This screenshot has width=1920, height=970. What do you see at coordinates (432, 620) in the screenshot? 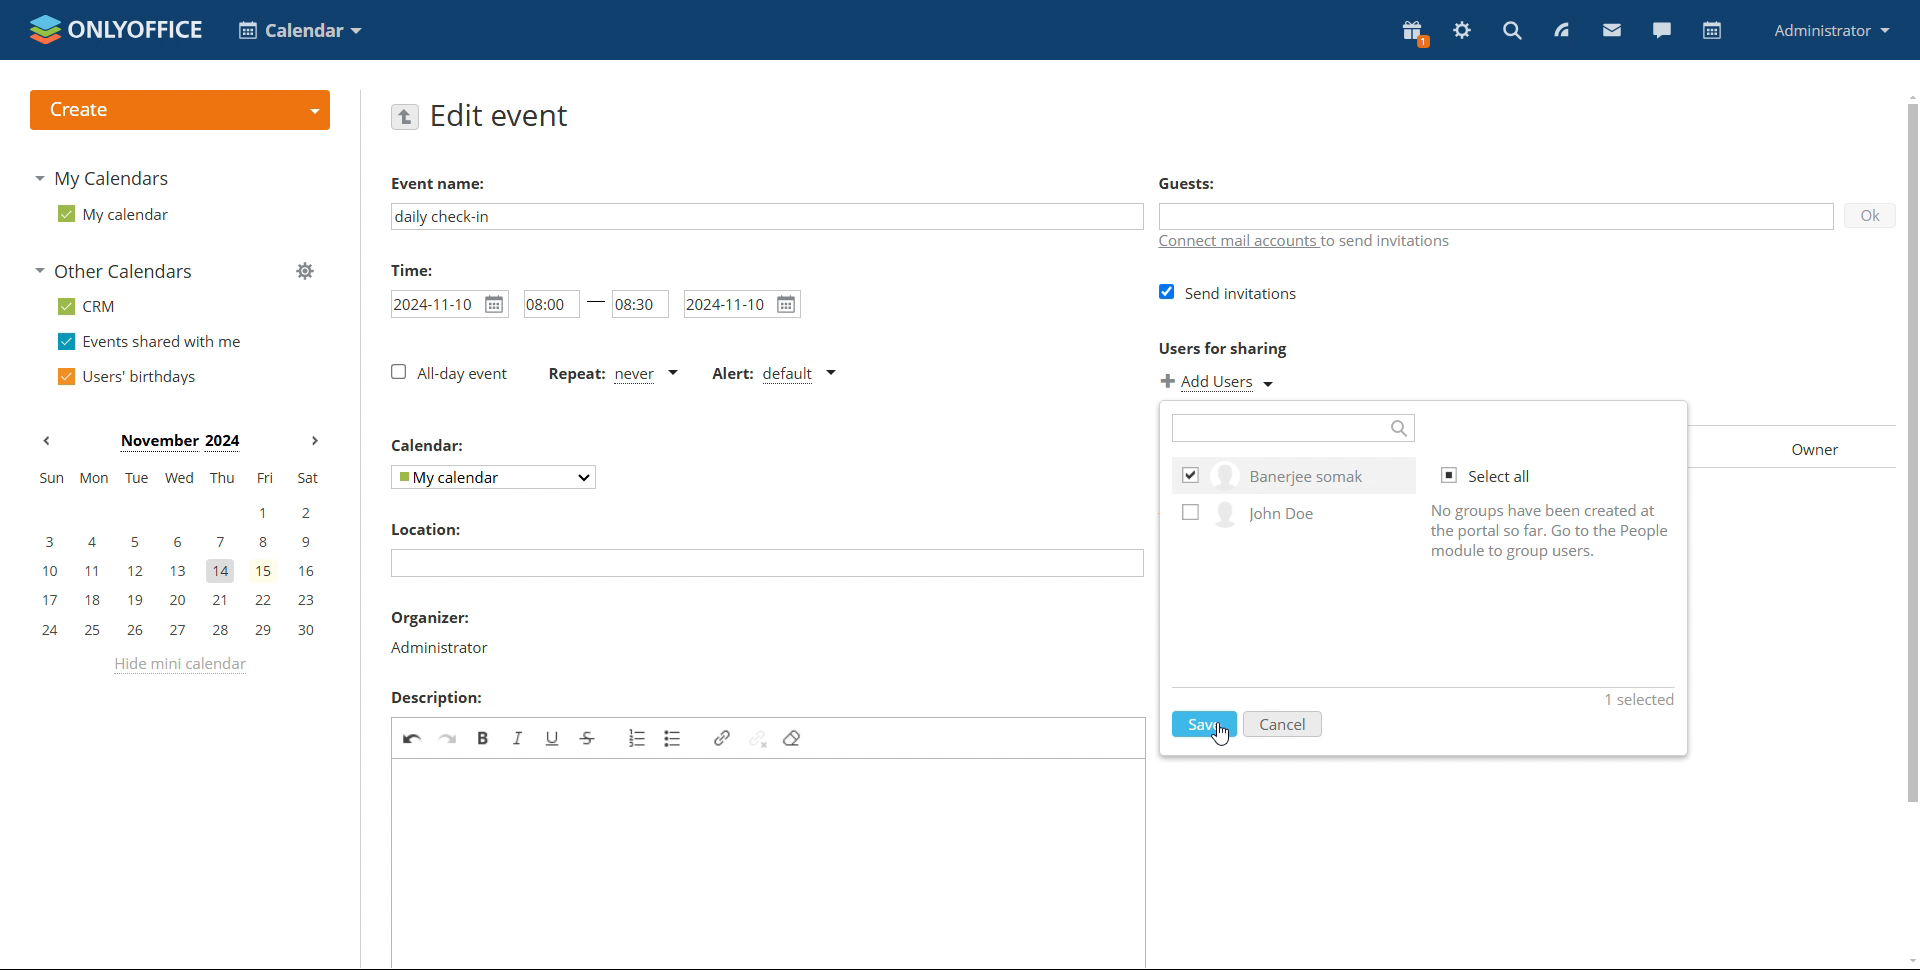
I see `organizer:` at bounding box center [432, 620].